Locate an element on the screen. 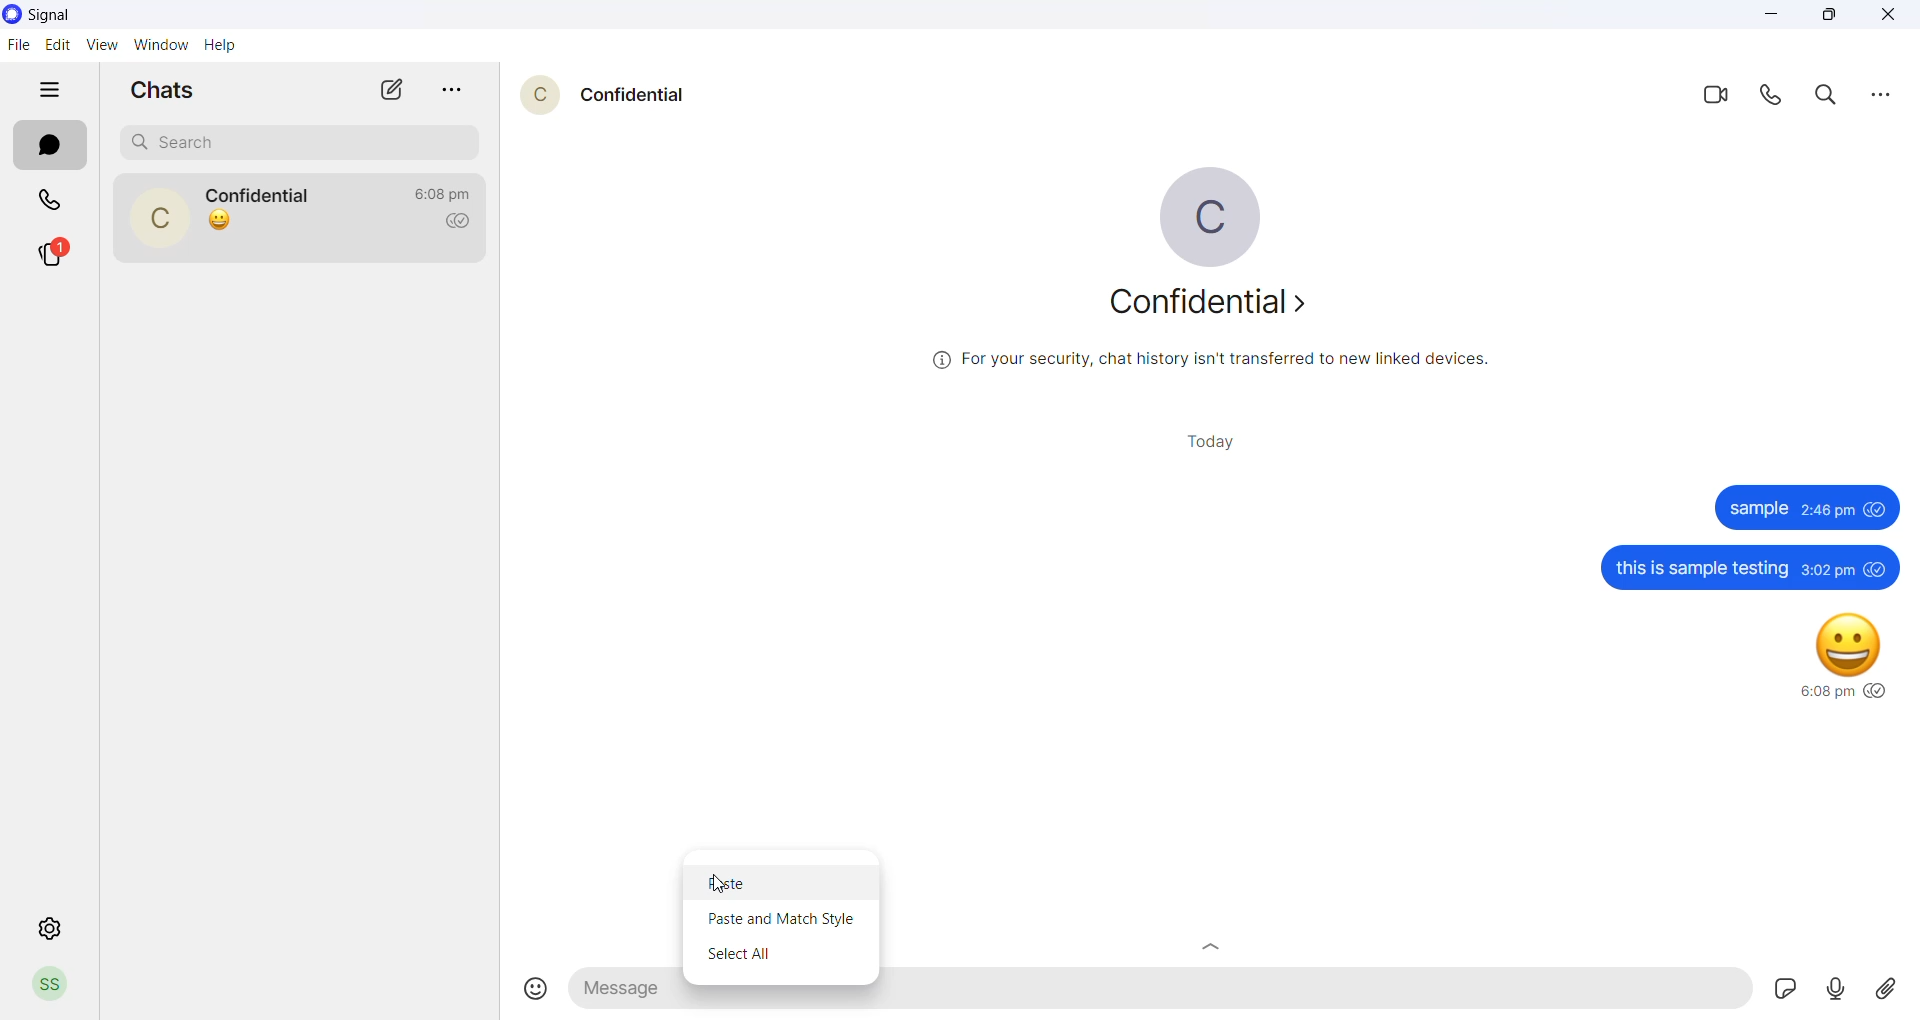  sample is located at coordinates (1804, 508).